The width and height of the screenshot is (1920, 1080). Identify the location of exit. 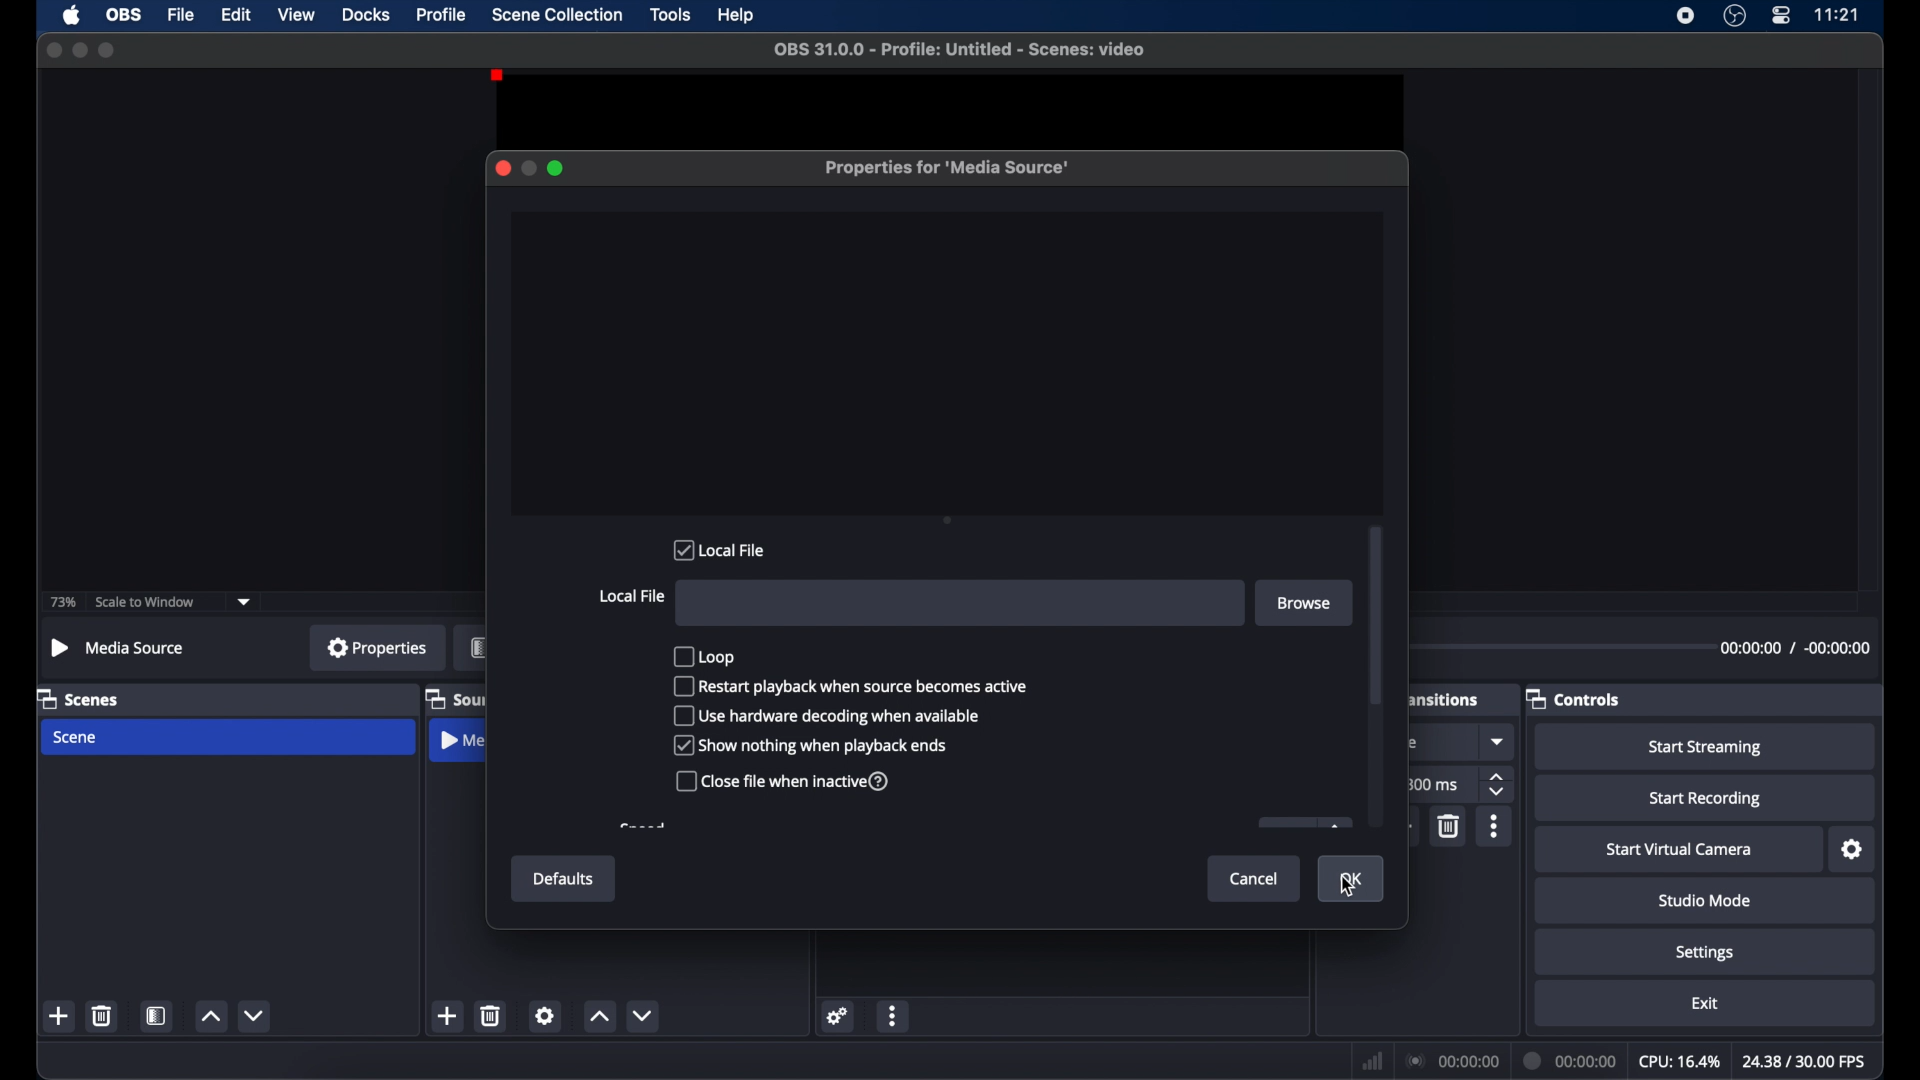
(1705, 1003).